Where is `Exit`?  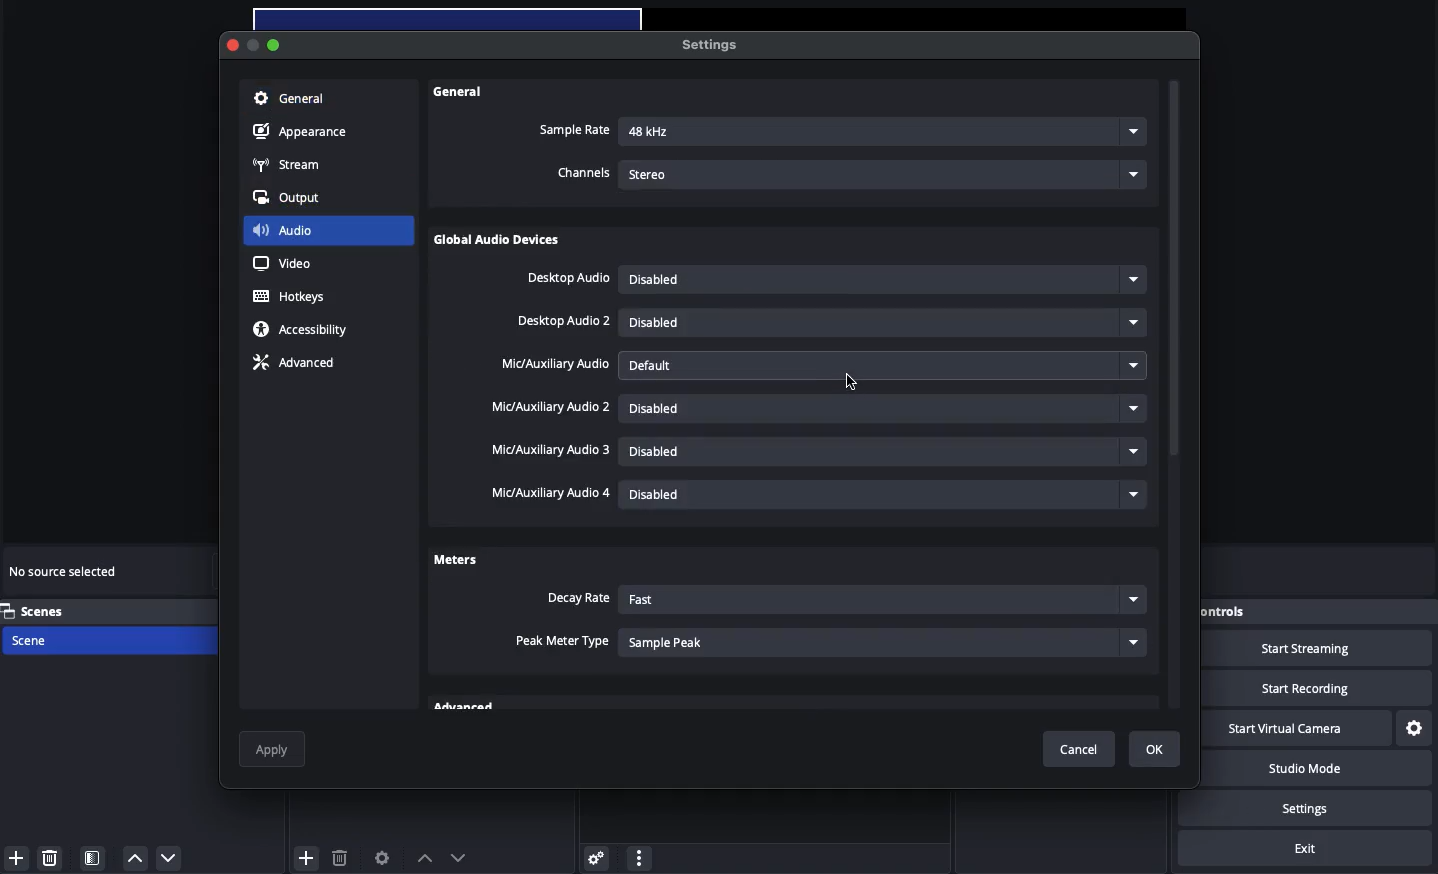
Exit is located at coordinates (1305, 849).